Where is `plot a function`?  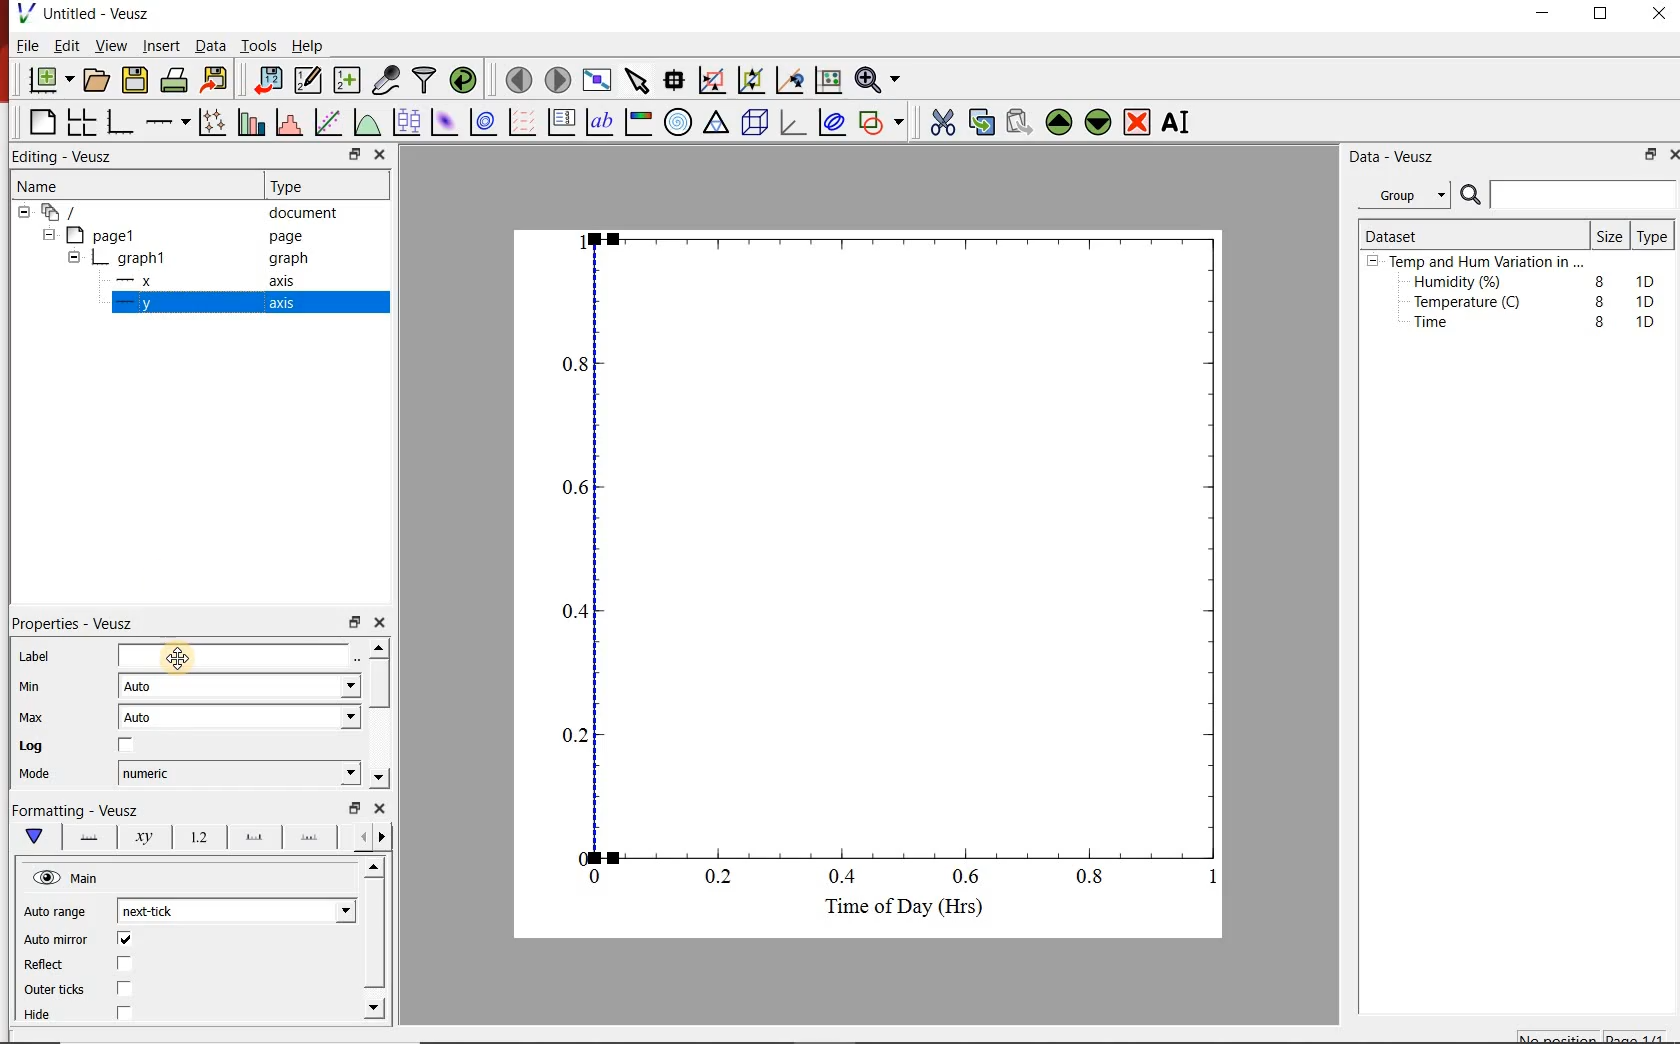
plot a function is located at coordinates (369, 125).